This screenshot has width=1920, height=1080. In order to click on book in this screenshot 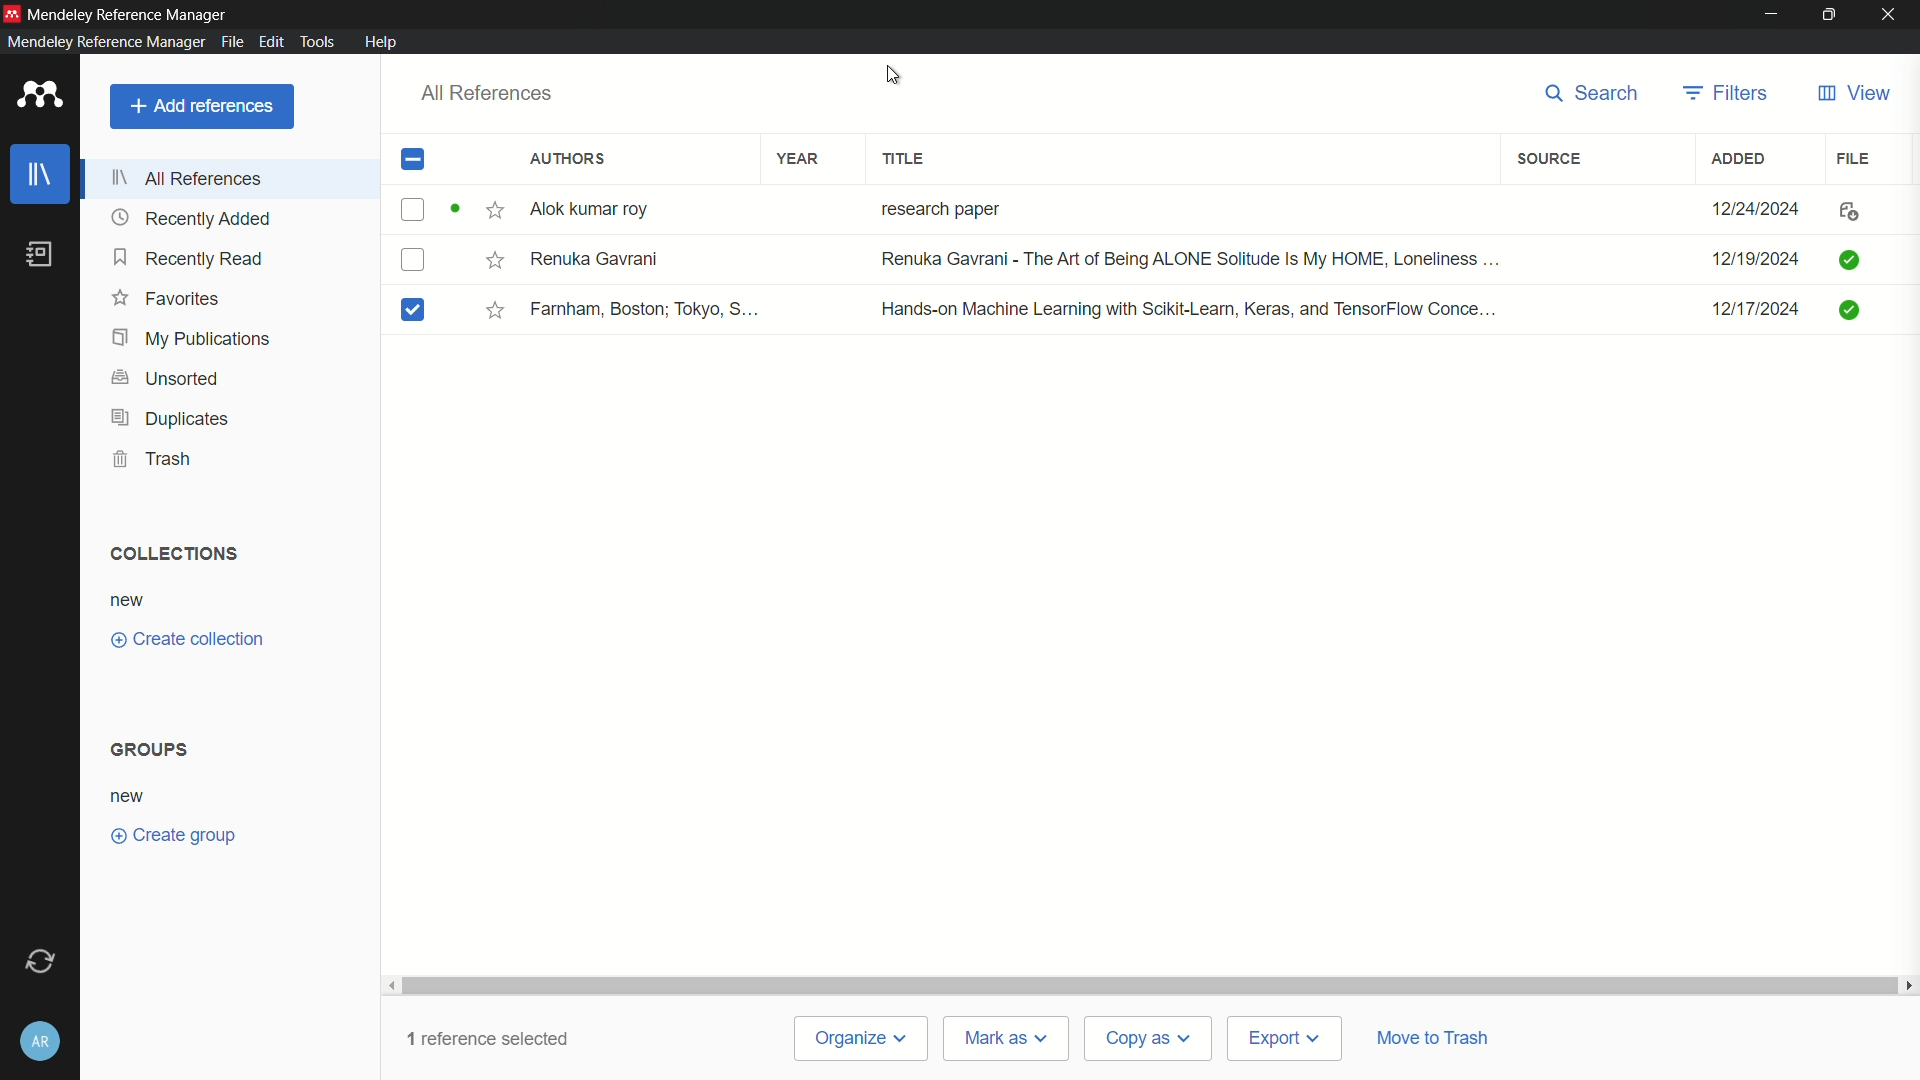, I will do `click(40, 254)`.